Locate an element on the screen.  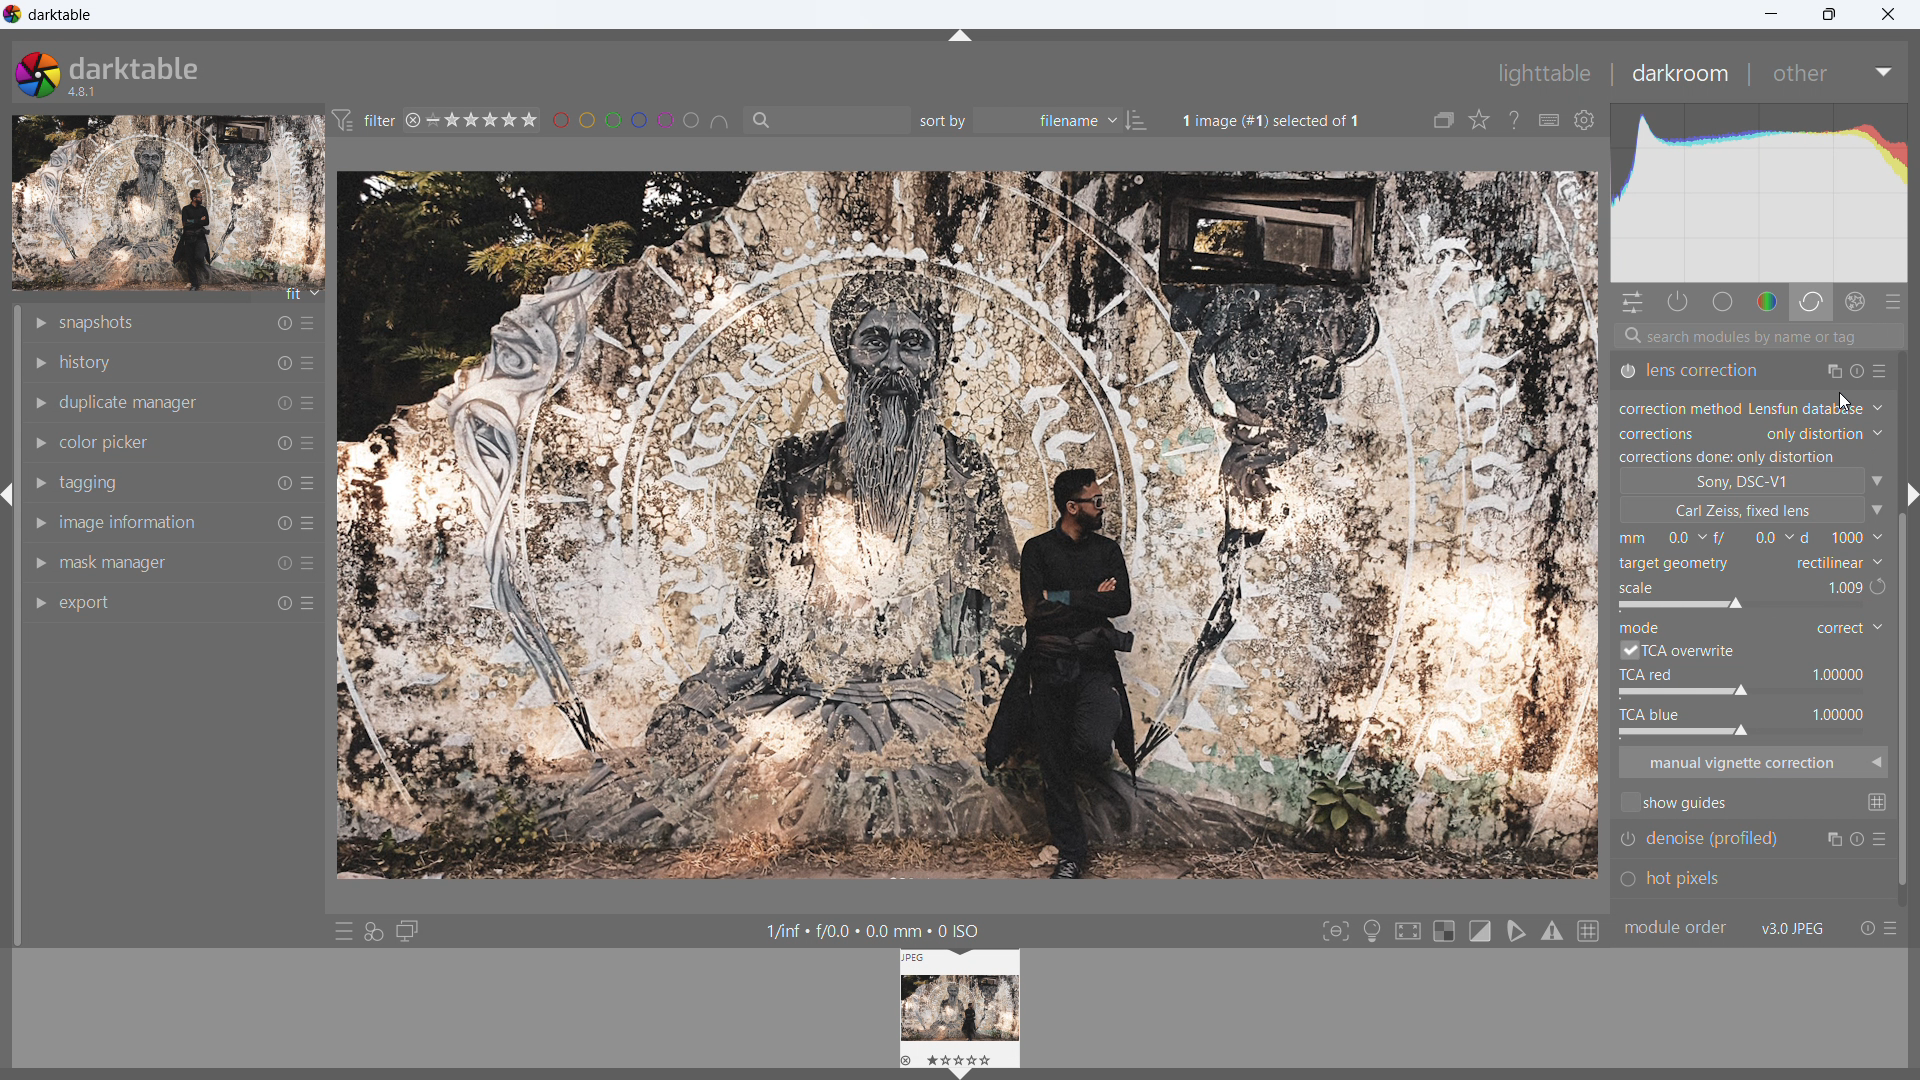
click to change the type of overlays shown on thumbnails is located at coordinates (1480, 121).